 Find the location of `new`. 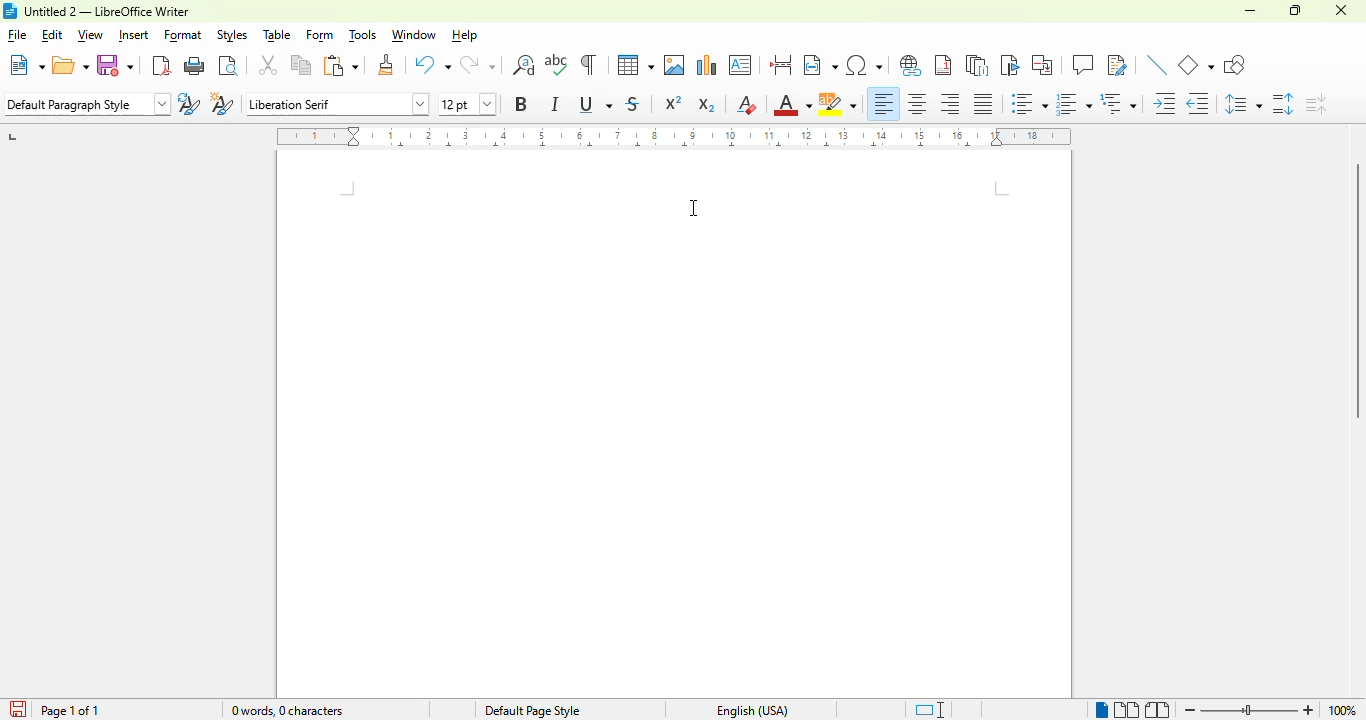

new is located at coordinates (26, 65).